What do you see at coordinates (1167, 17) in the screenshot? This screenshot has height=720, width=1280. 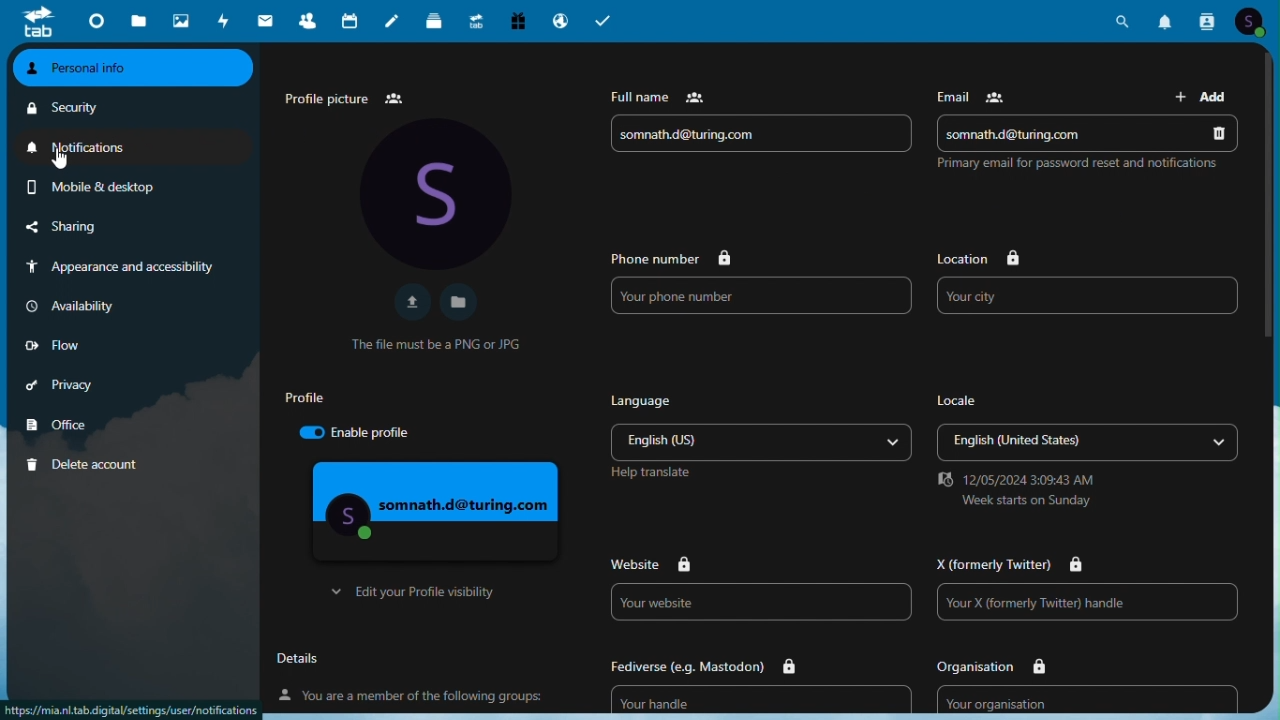 I see `Notifications` at bounding box center [1167, 17].